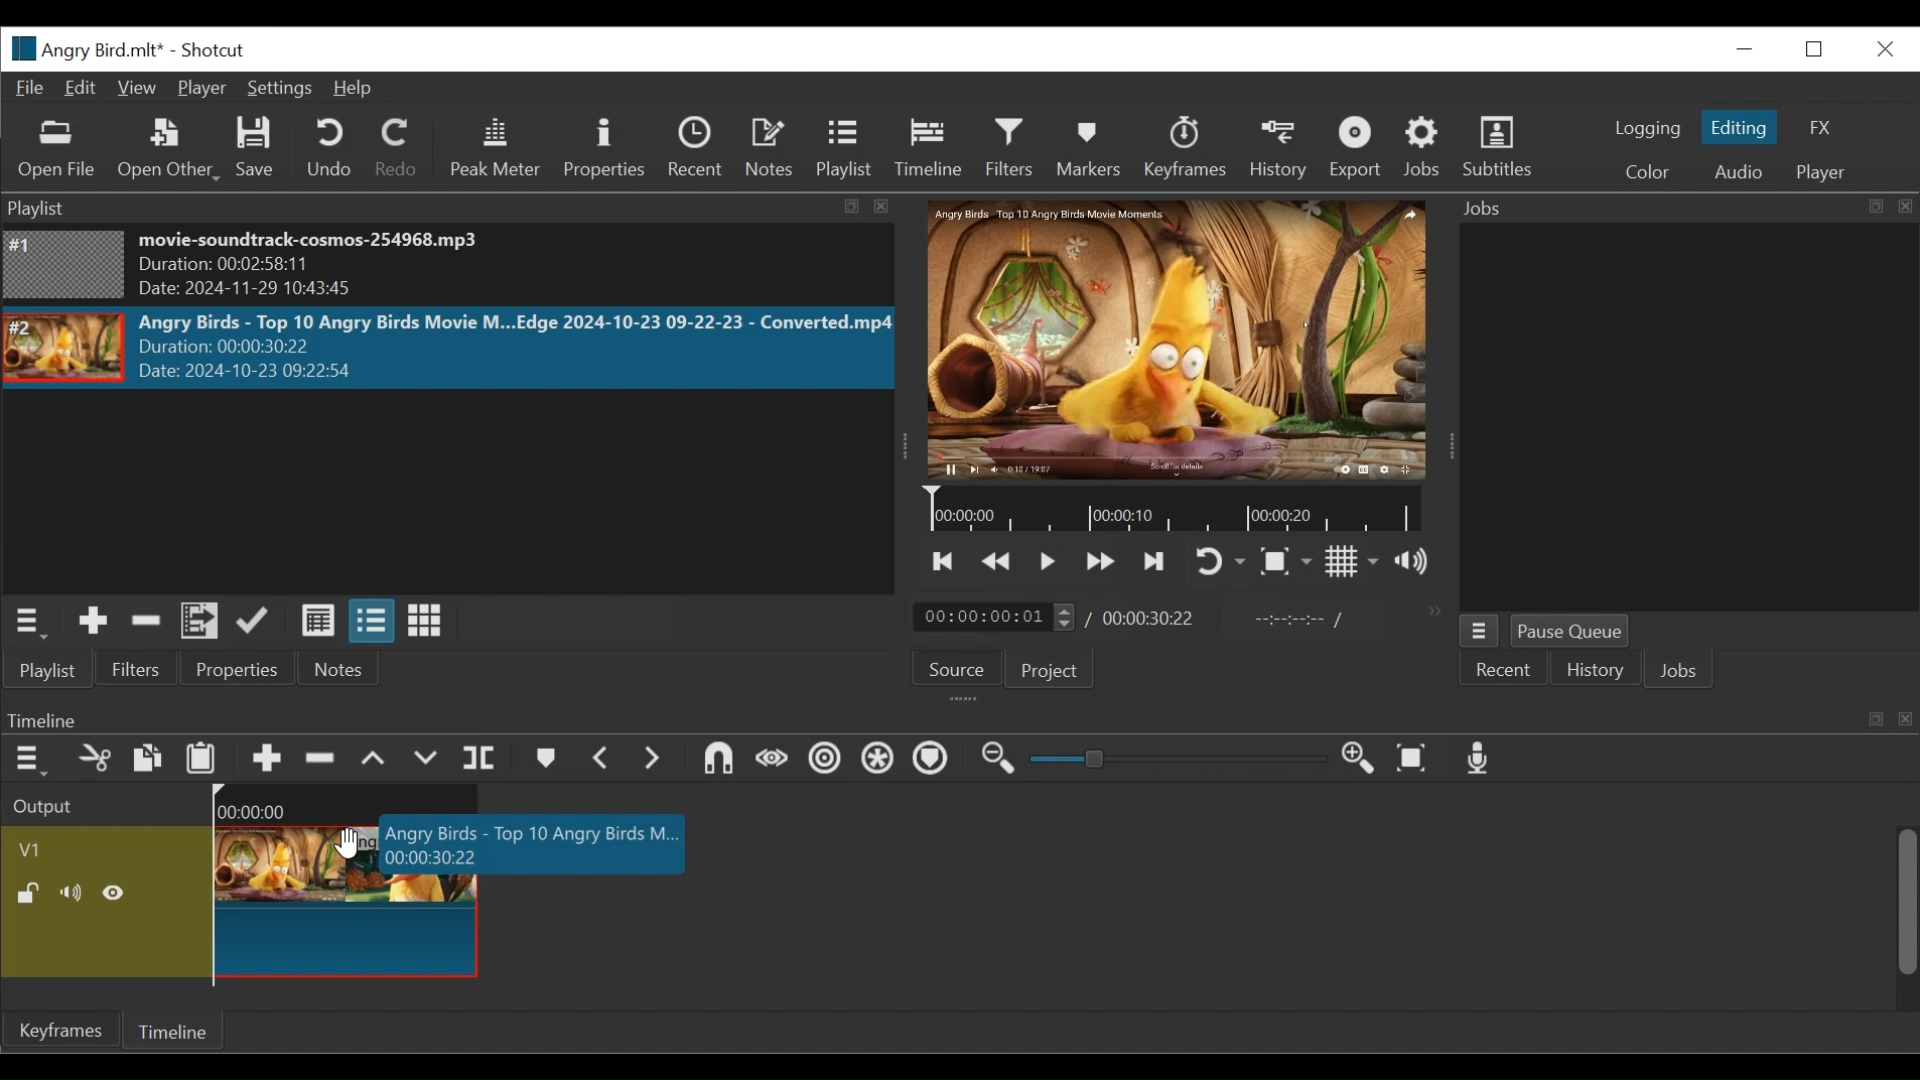 The width and height of the screenshot is (1920, 1080). I want to click on Markers, so click(1089, 148).